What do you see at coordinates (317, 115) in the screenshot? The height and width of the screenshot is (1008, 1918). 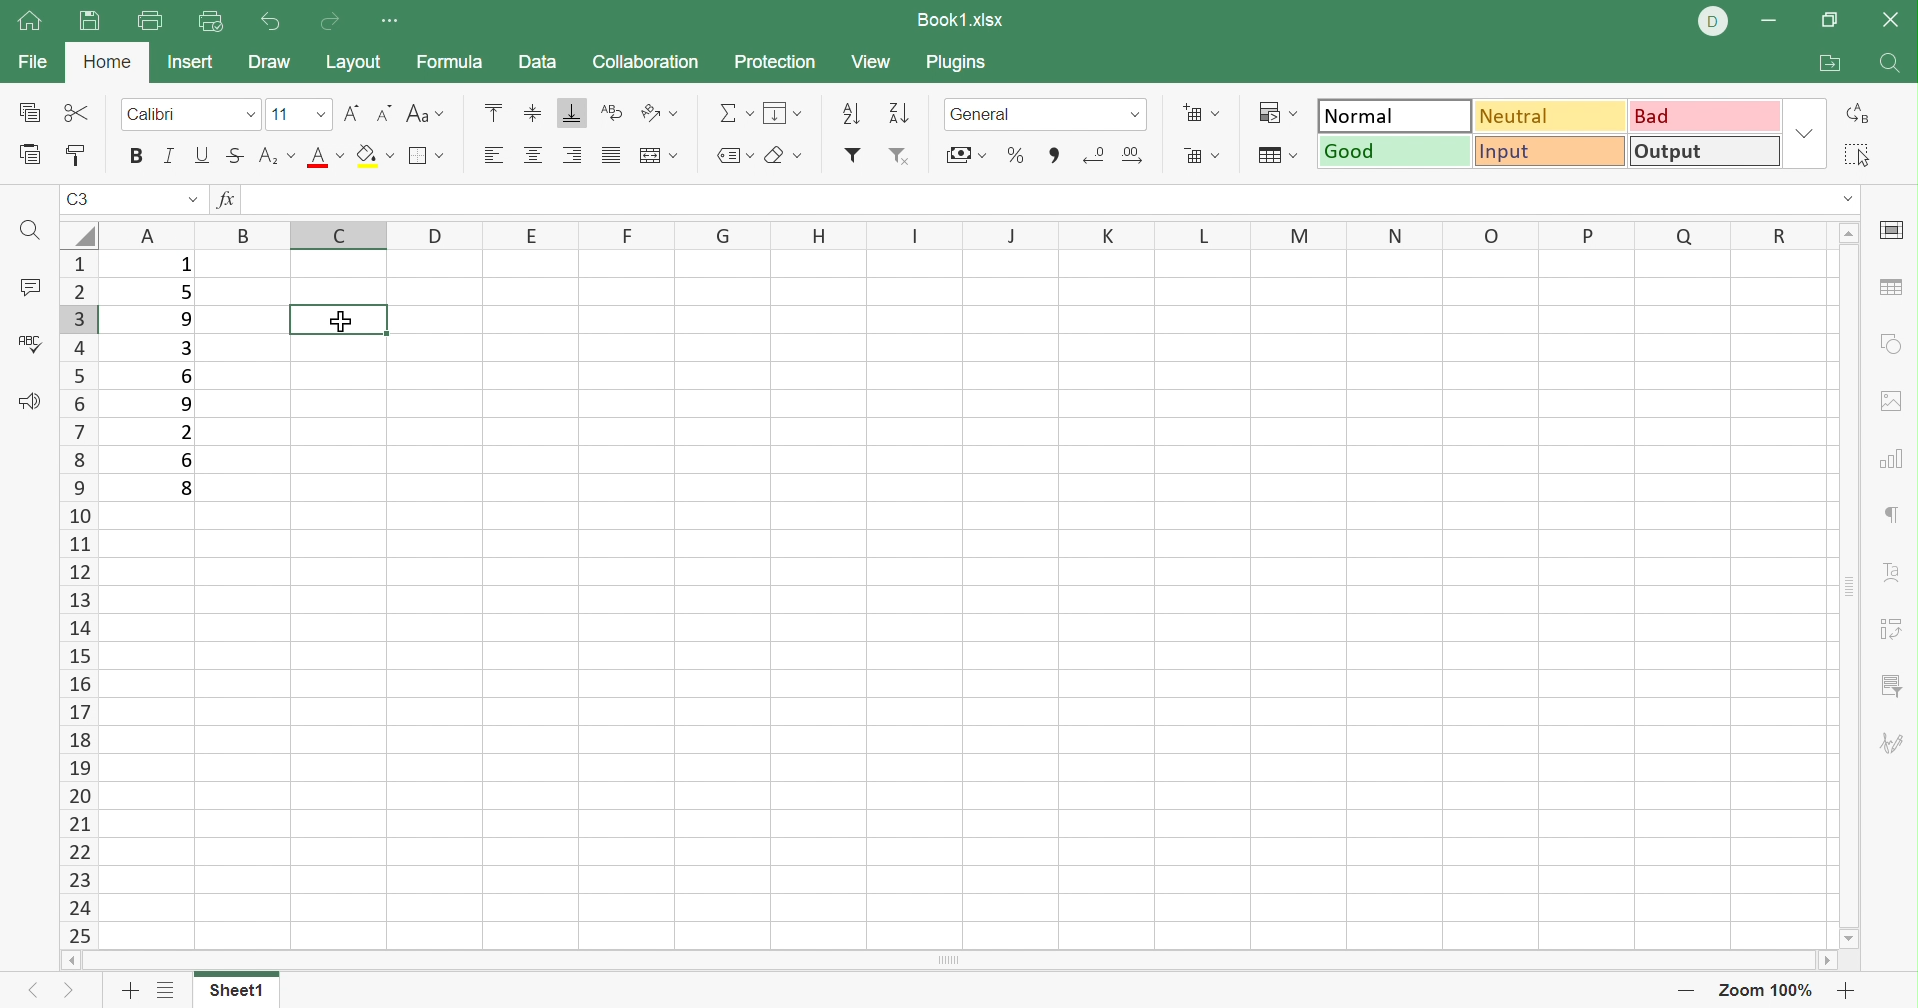 I see `Drop Down` at bounding box center [317, 115].